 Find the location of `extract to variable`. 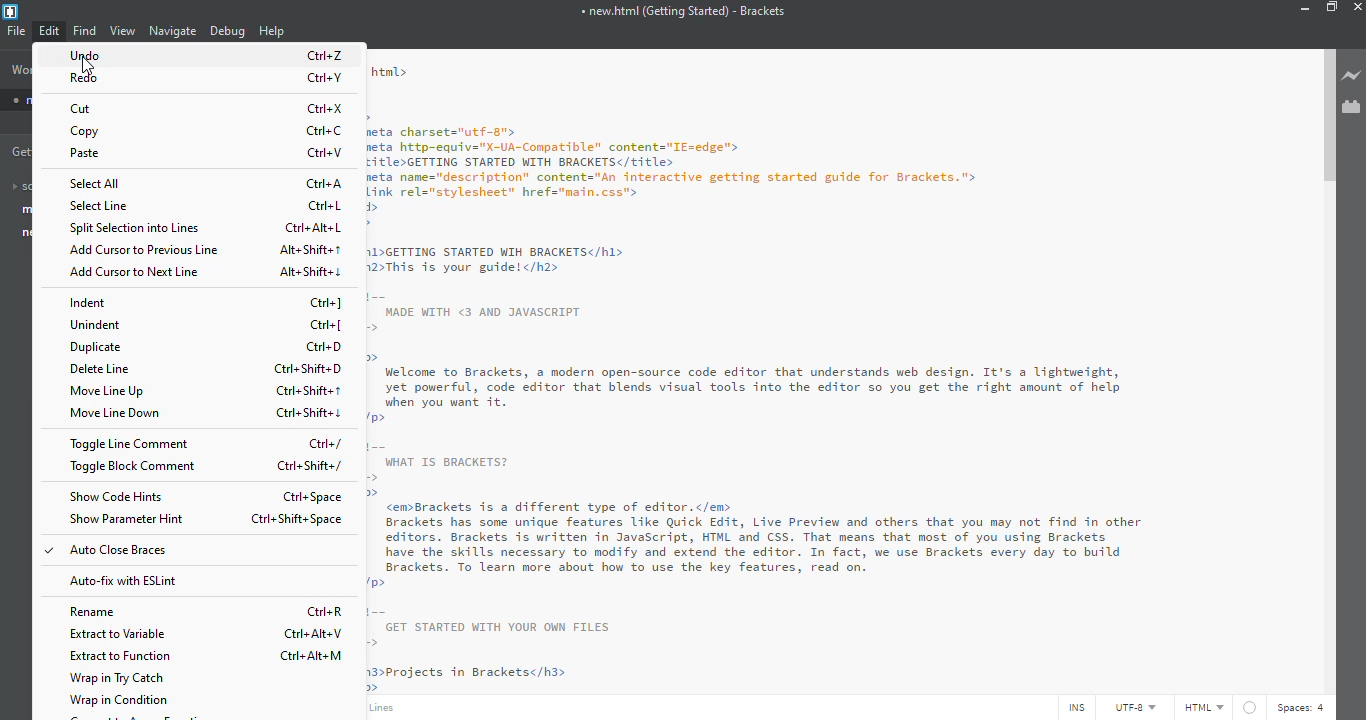

extract to variable is located at coordinates (119, 633).